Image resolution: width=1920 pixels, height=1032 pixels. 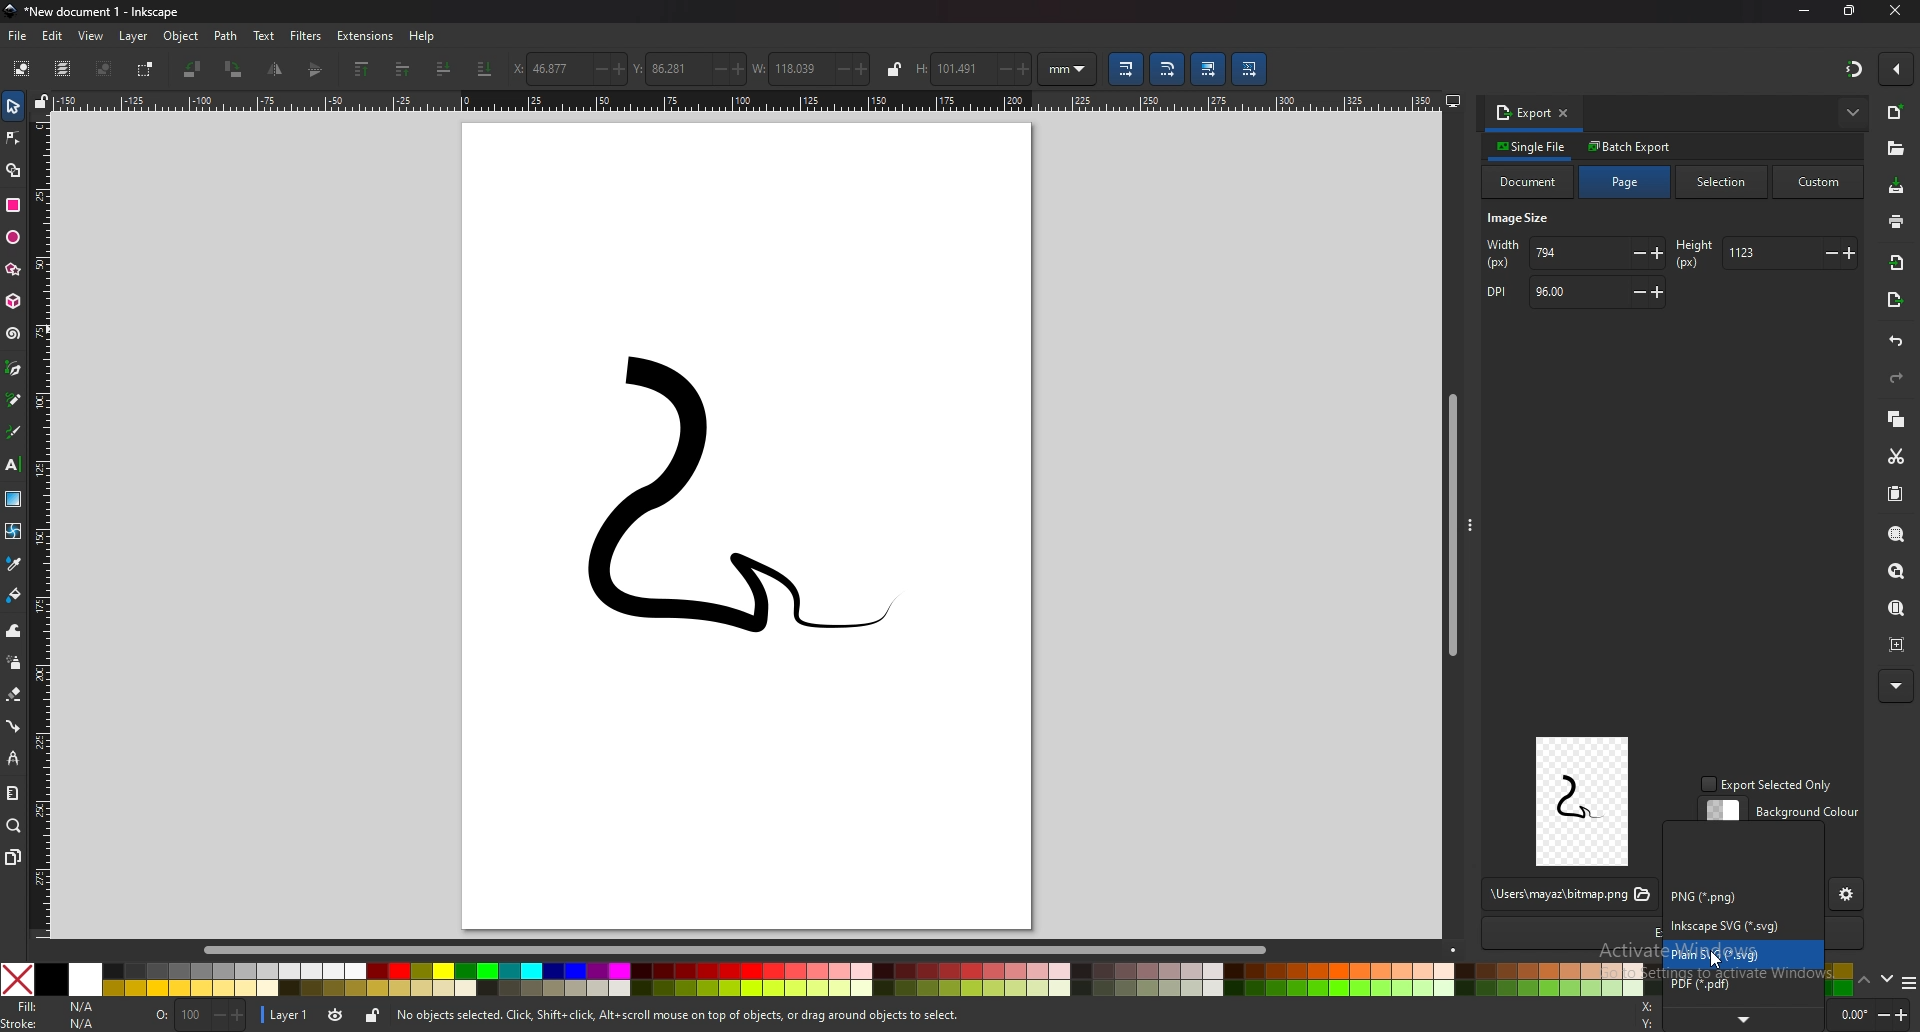 What do you see at coordinates (1897, 342) in the screenshot?
I see `undo` at bounding box center [1897, 342].